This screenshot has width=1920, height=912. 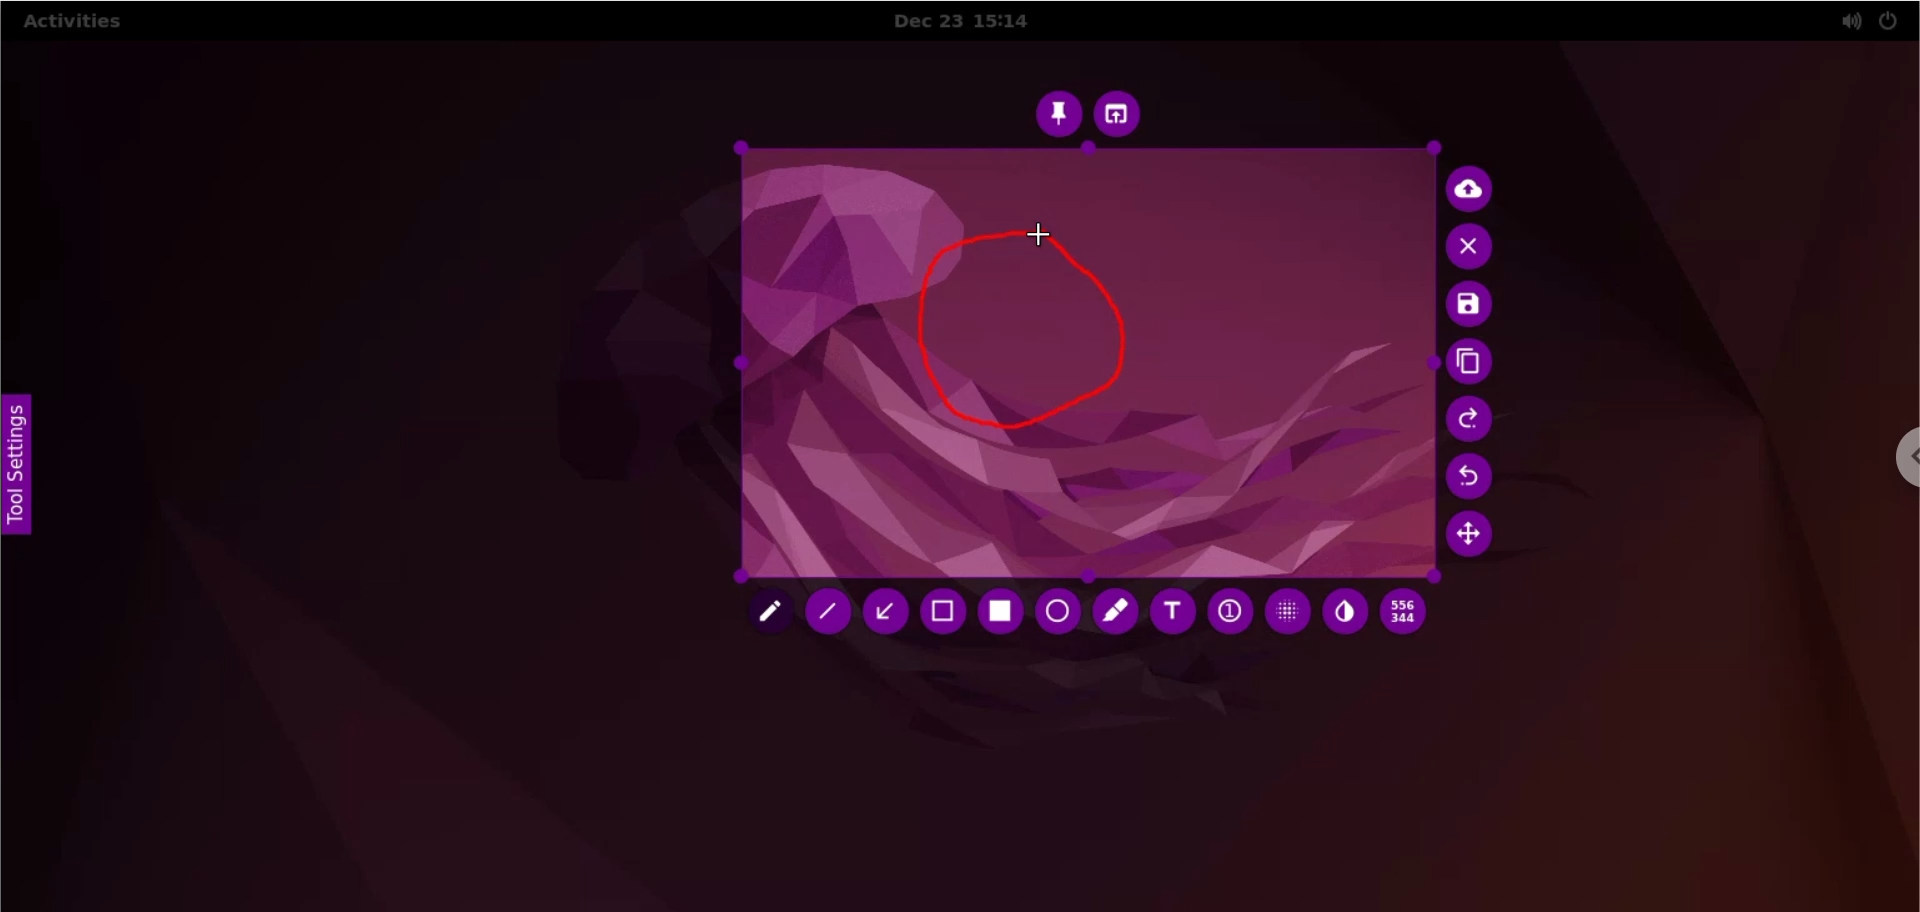 I want to click on copy to clipboard, so click(x=1478, y=363).